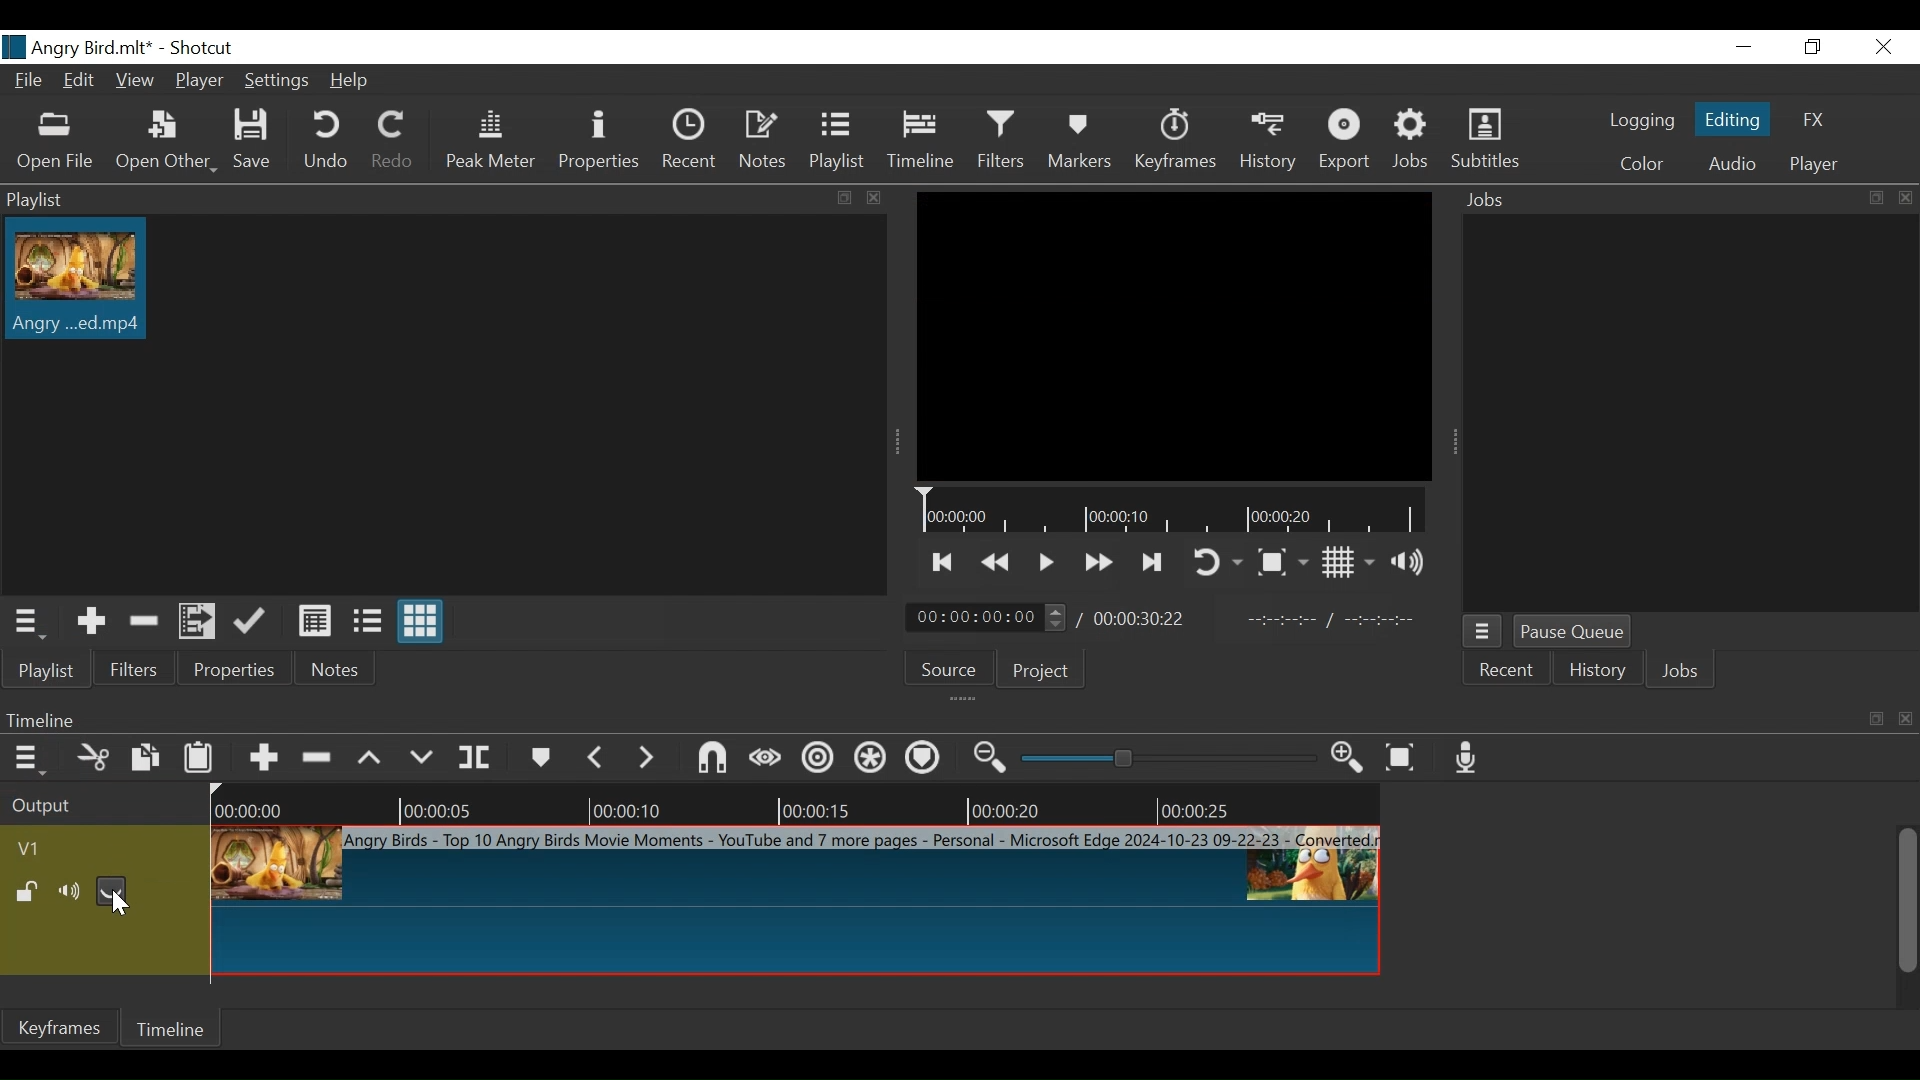  I want to click on (un)lock track, so click(25, 891).